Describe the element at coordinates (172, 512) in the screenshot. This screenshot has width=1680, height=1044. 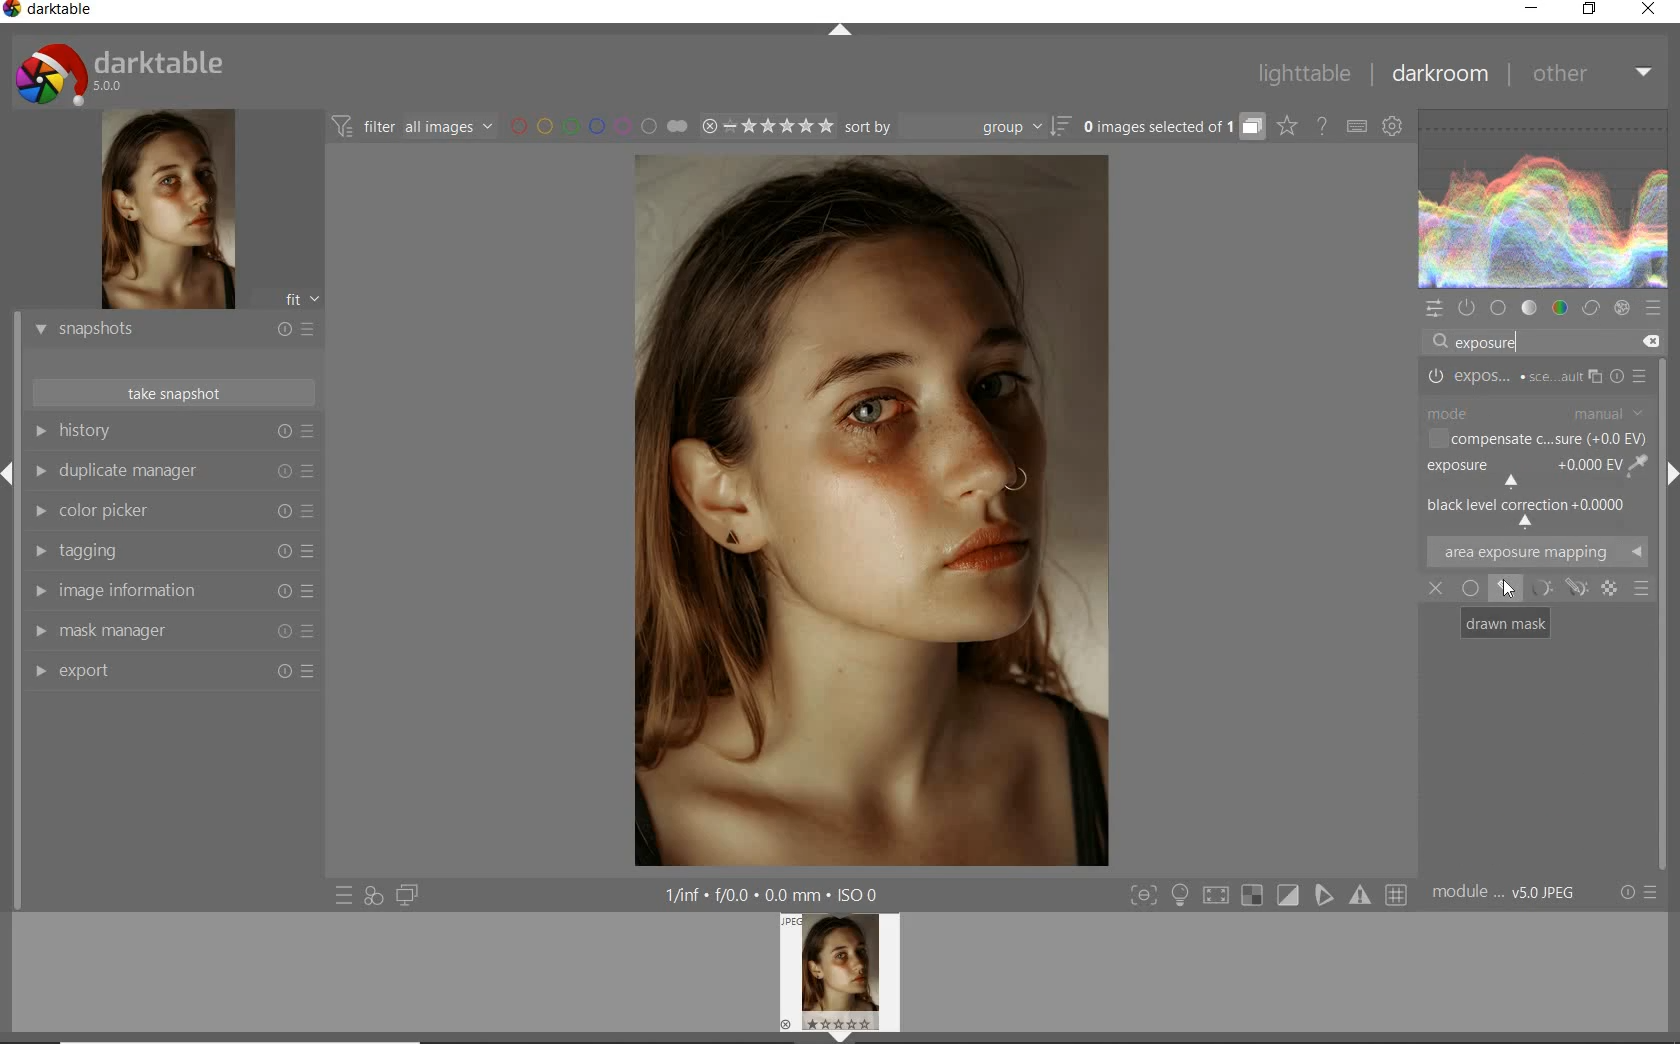
I see `color picker` at that location.